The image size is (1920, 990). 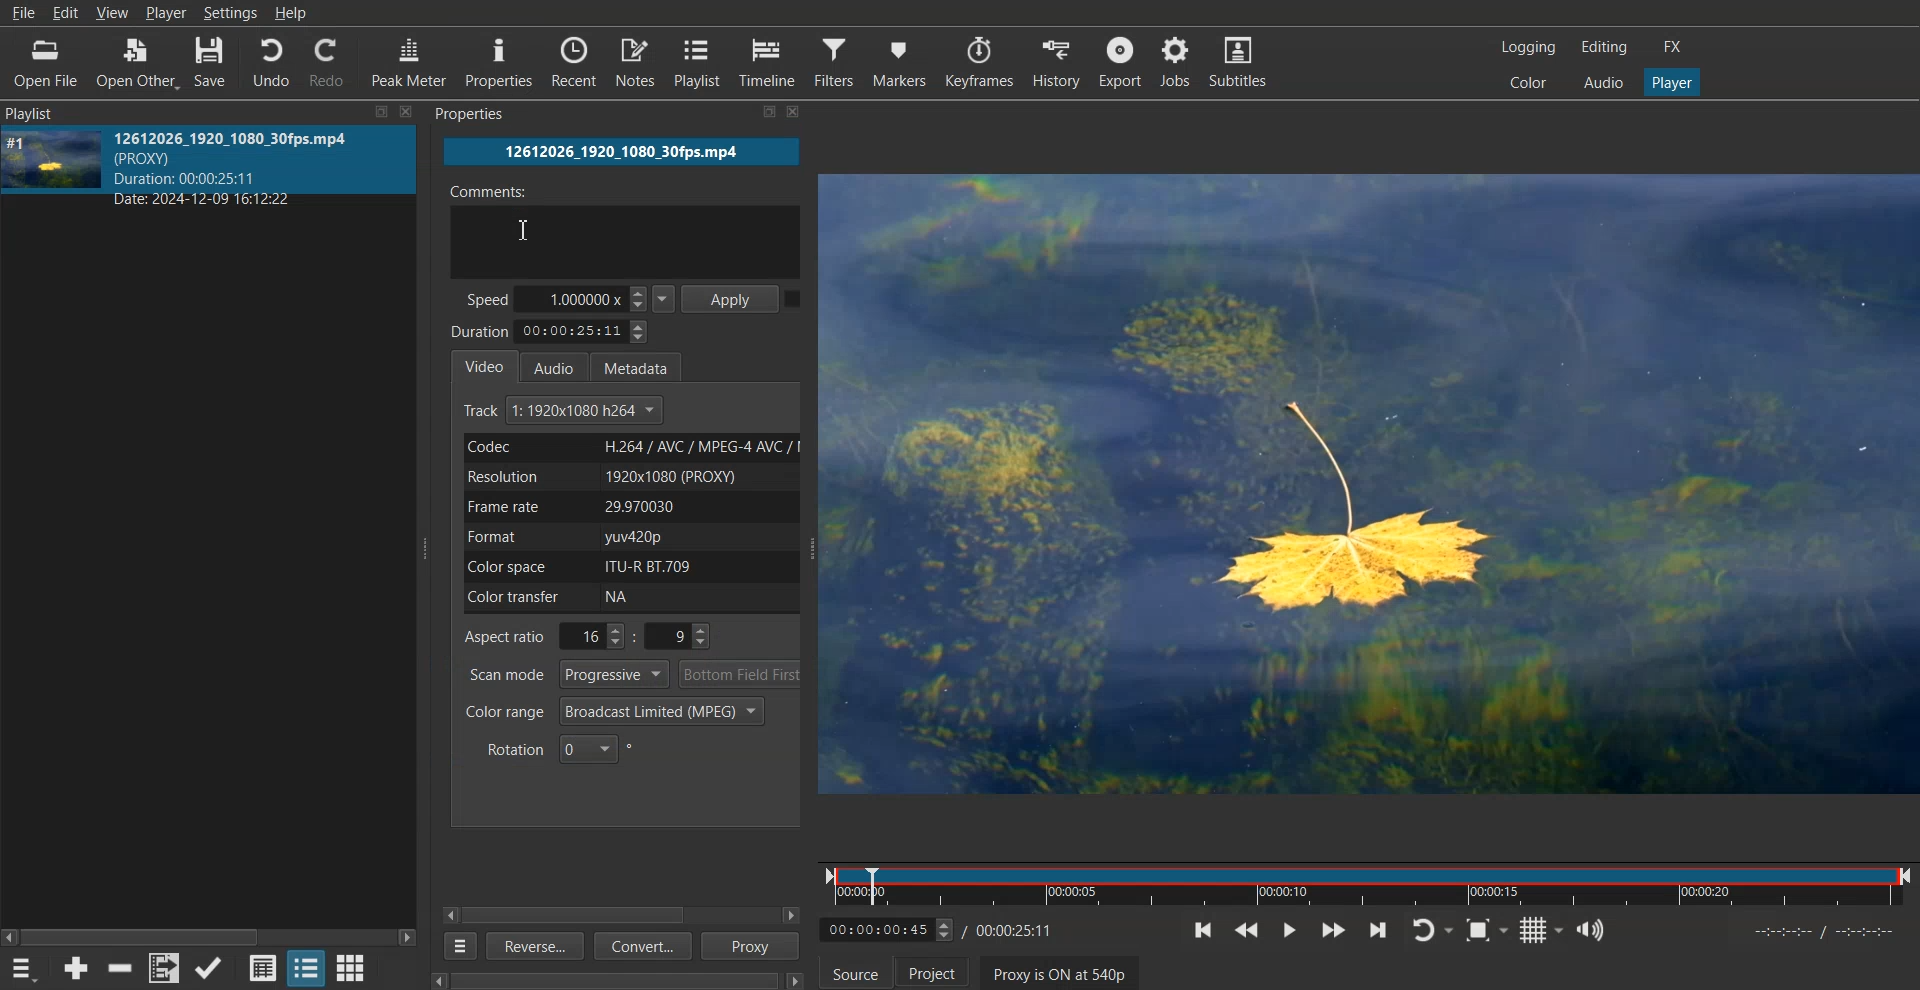 What do you see at coordinates (26, 968) in the screenshot?
I see `Playlist menu` at bounding box center [26, 968].